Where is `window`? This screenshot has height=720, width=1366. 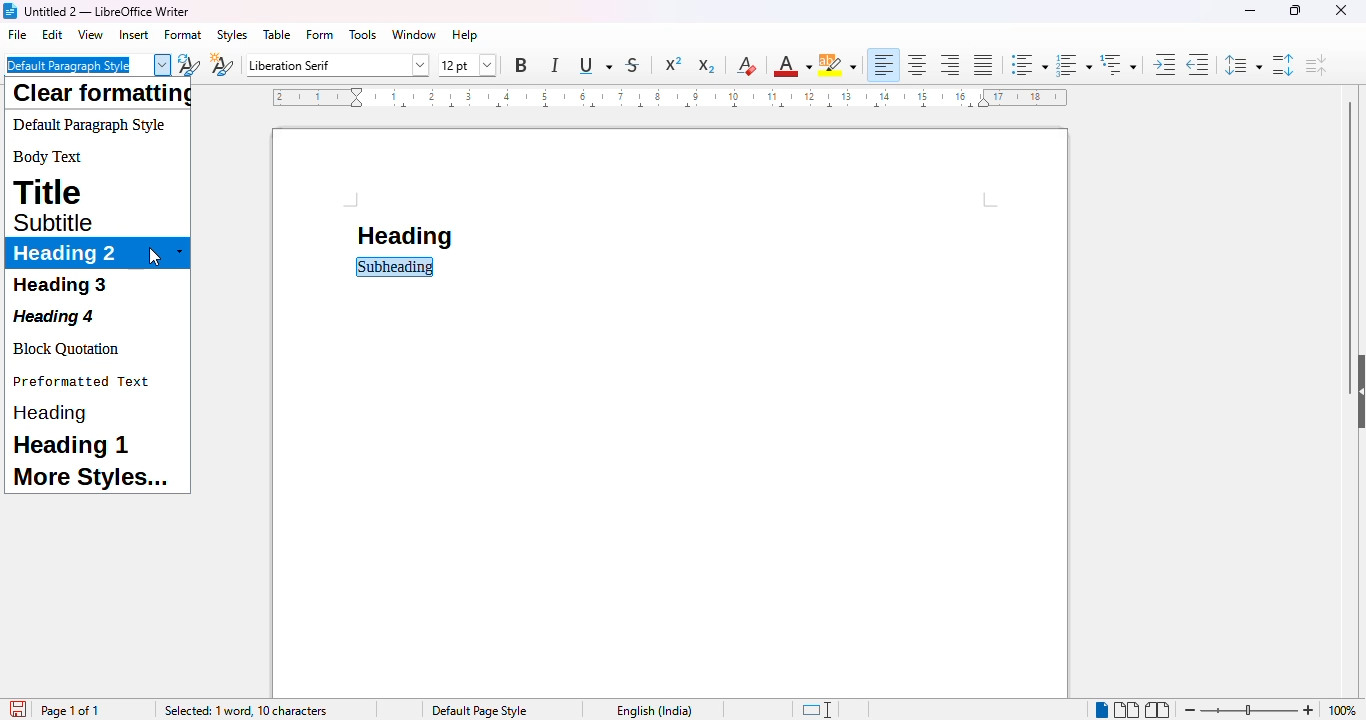
window is located at coordinates (415, 34).